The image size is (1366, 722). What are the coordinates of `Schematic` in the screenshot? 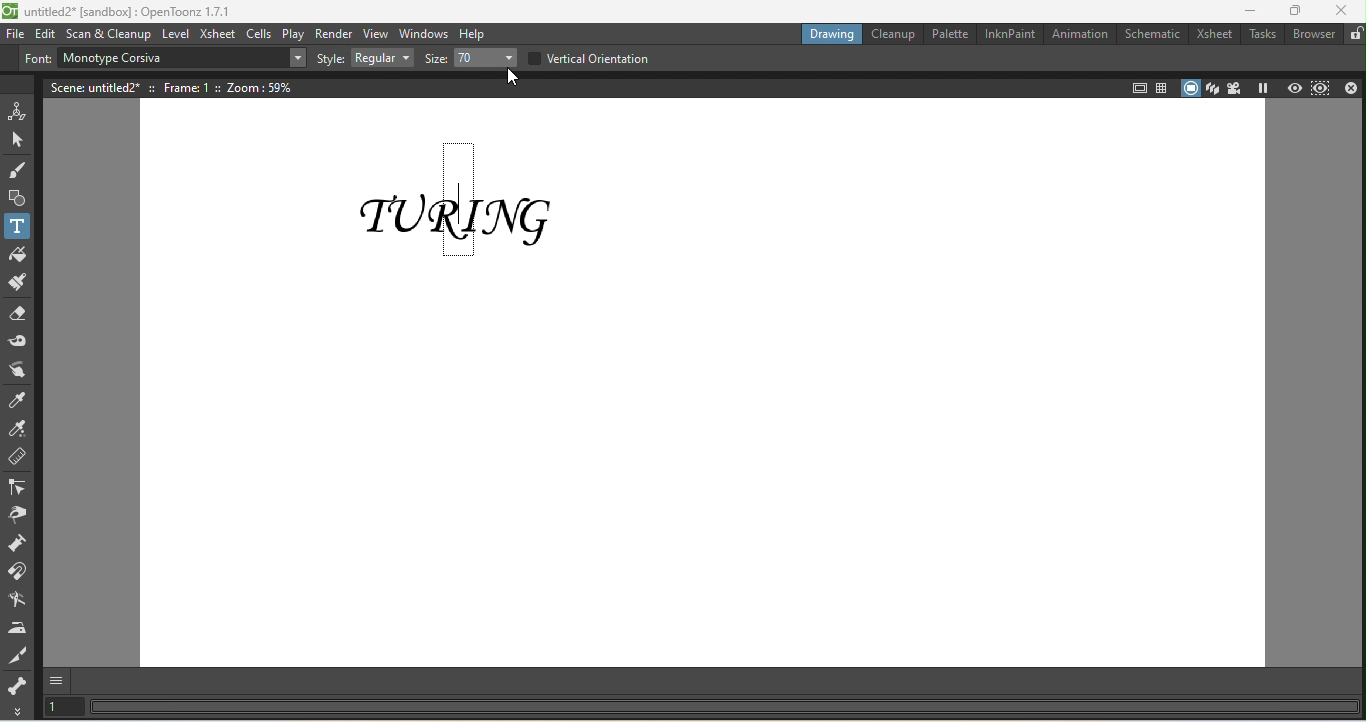 It's located at (1149, 34).